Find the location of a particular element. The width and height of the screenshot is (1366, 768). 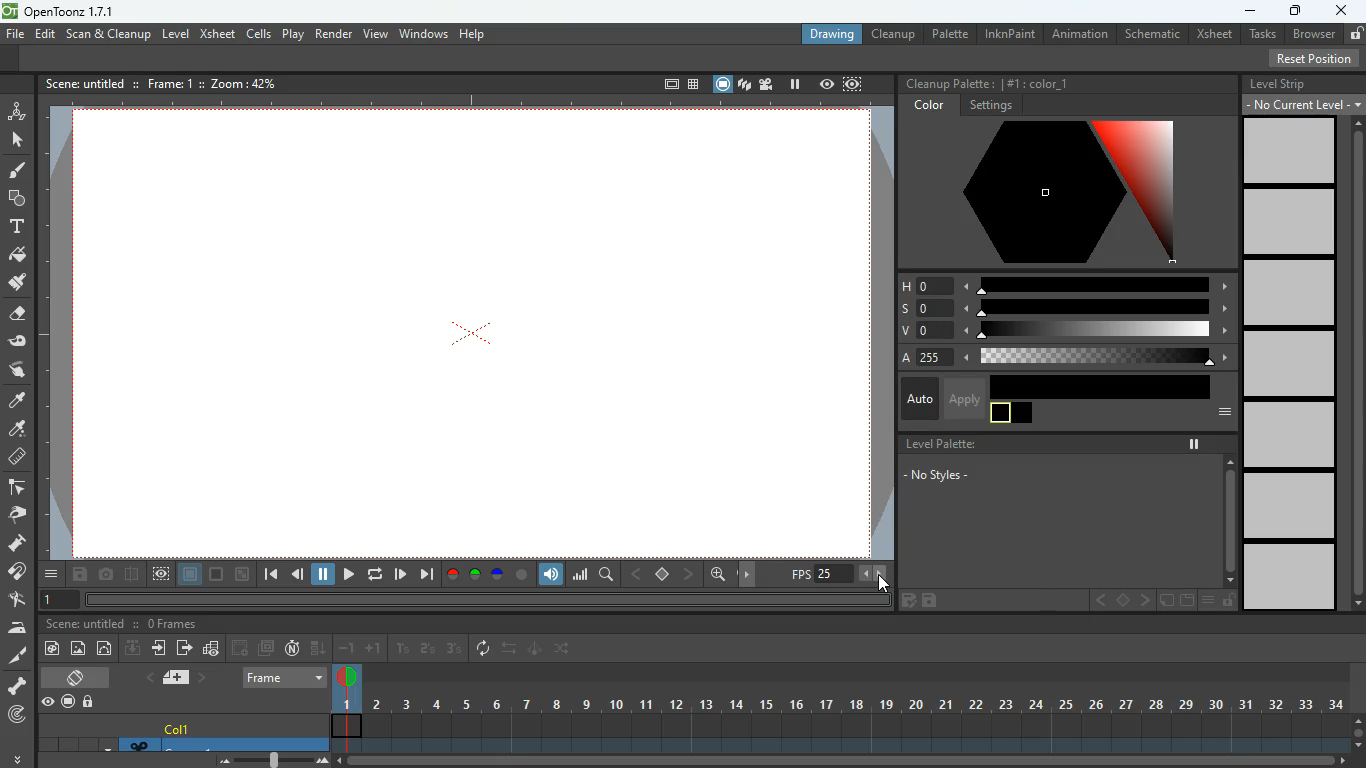

level is located at coordinates (173, 35).